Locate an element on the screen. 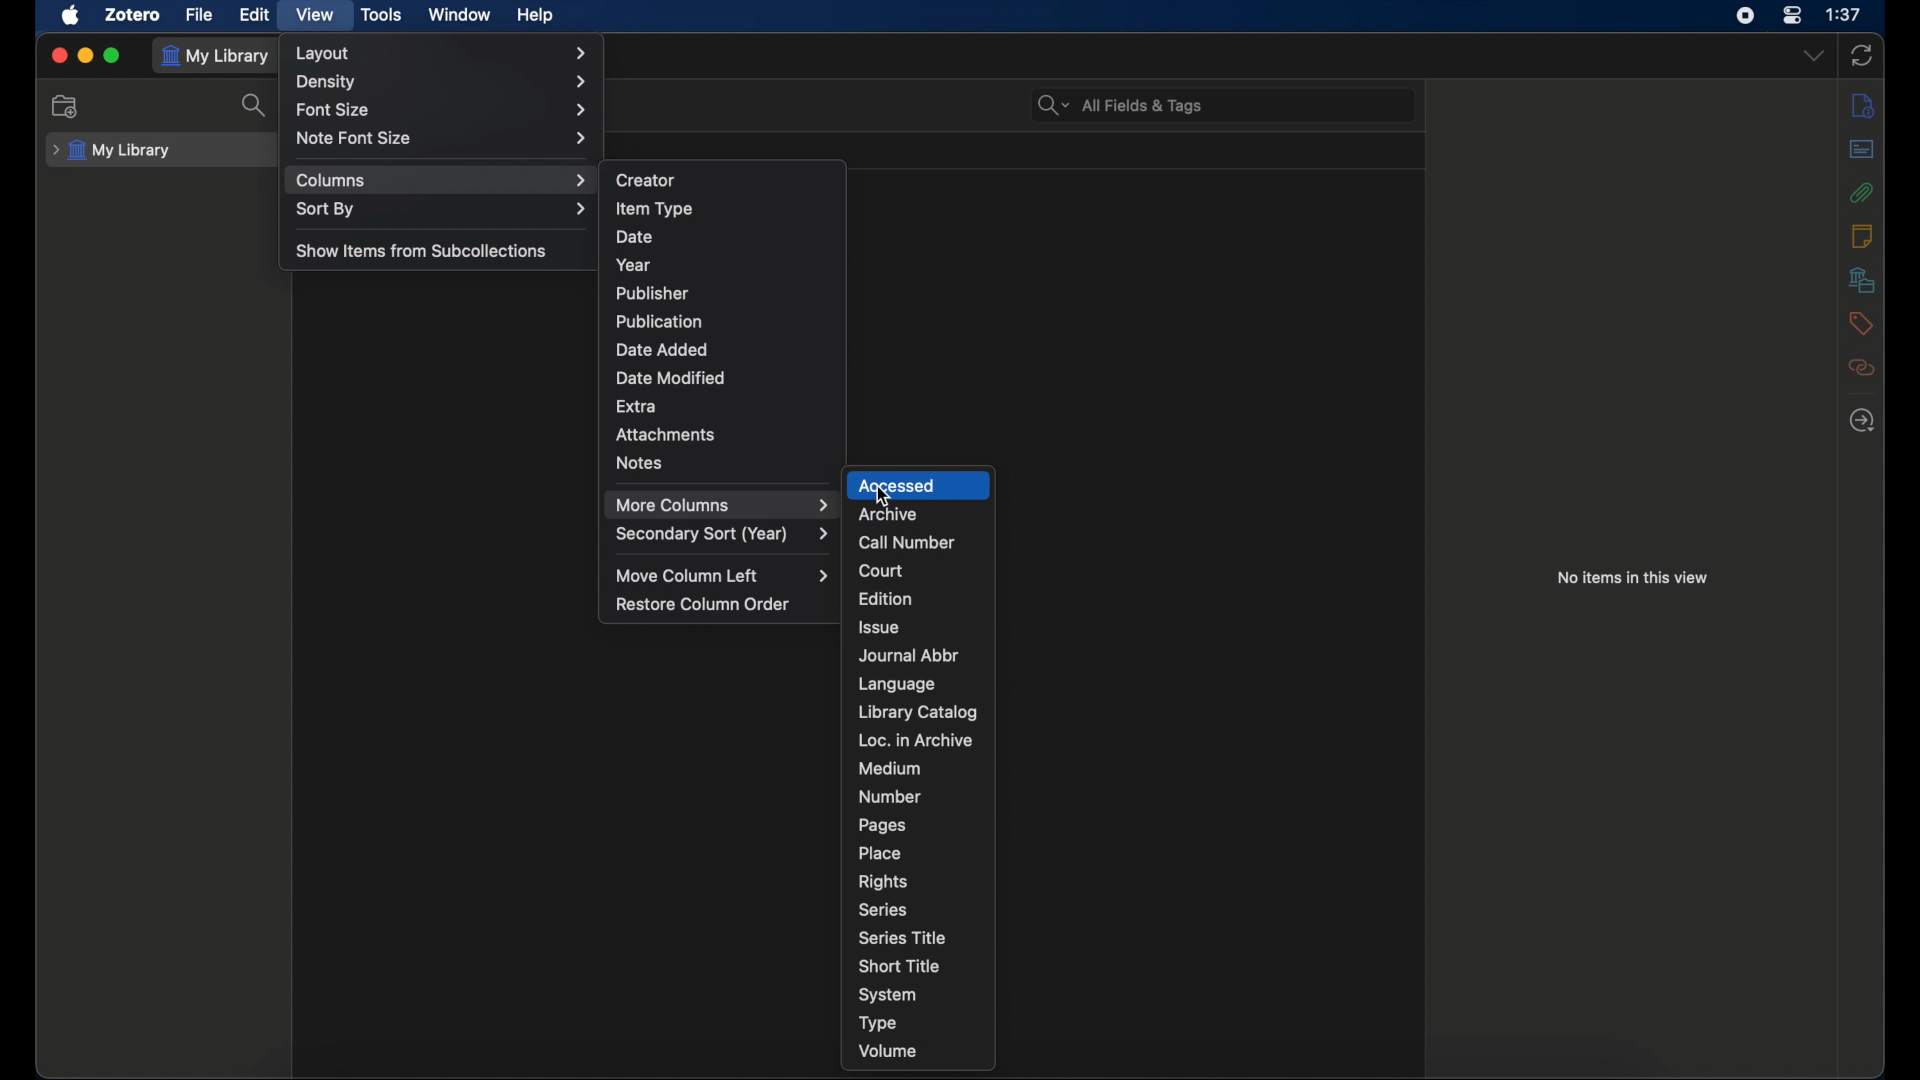  year is located at coordinates (635, 265).